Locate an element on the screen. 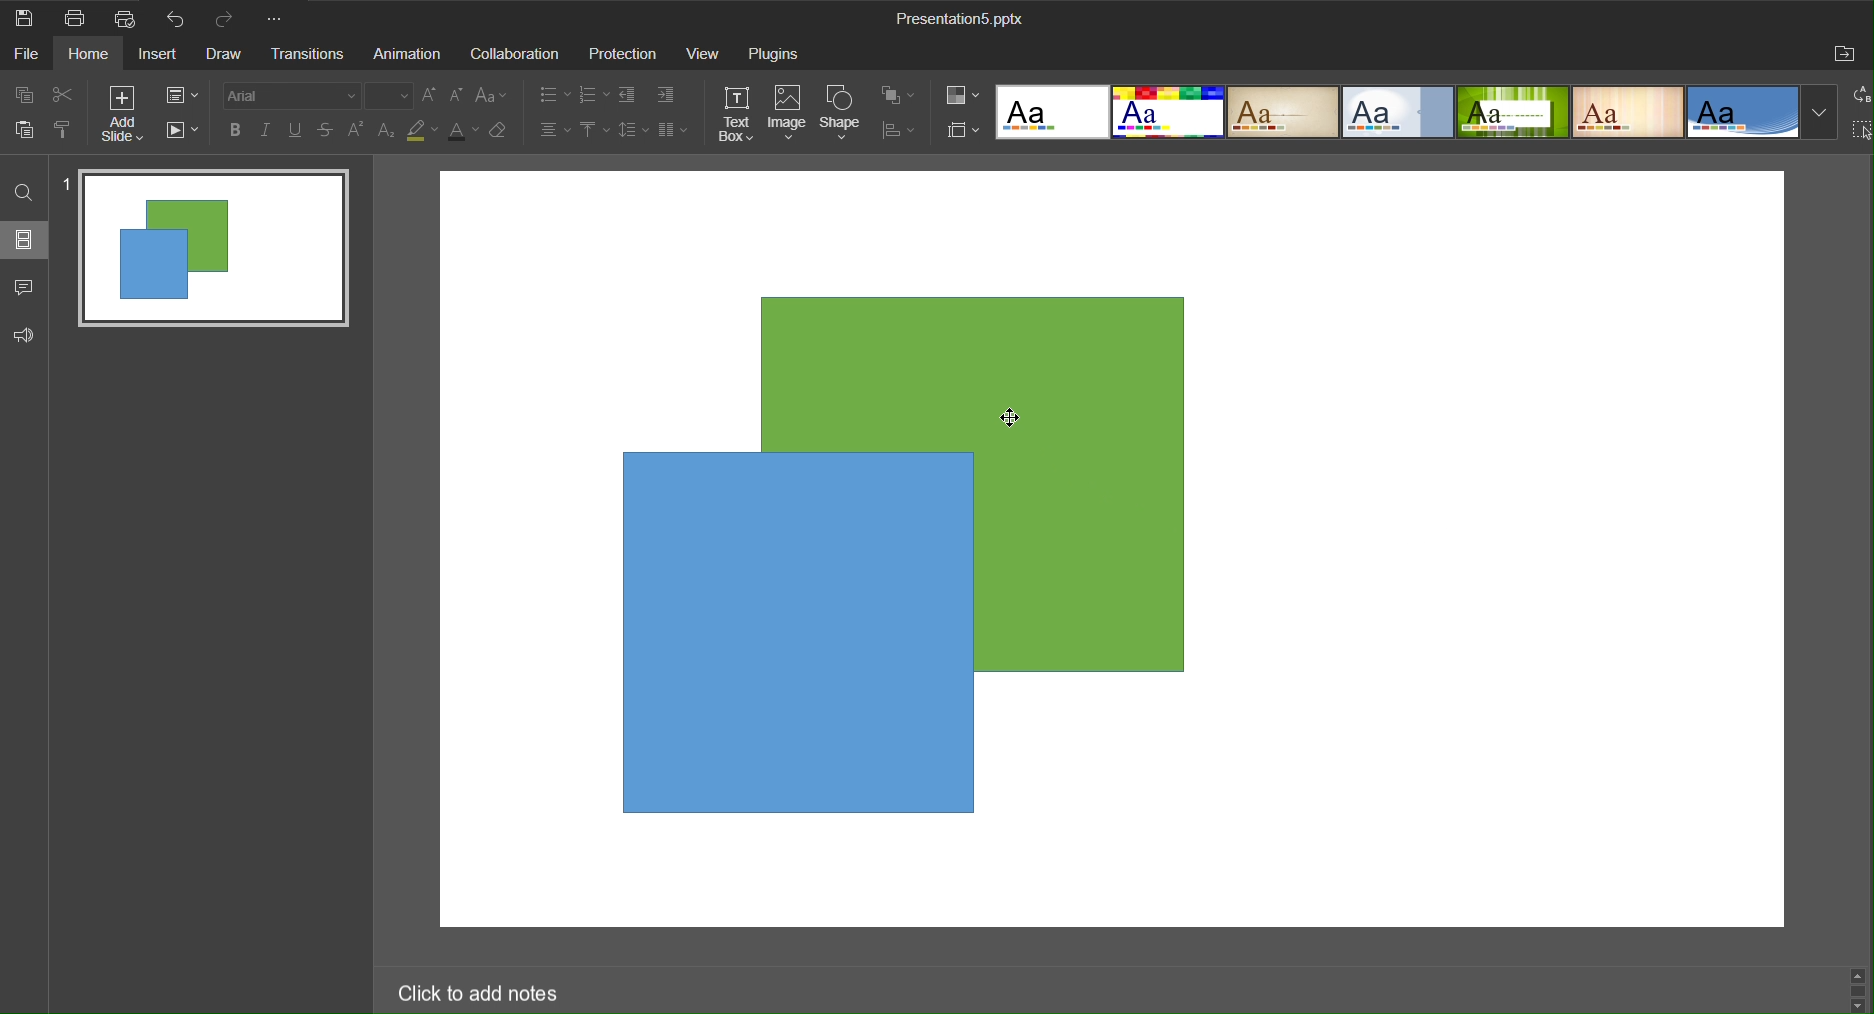 The image size is (1874, 1014). underline is located at coordinates (296, 130).